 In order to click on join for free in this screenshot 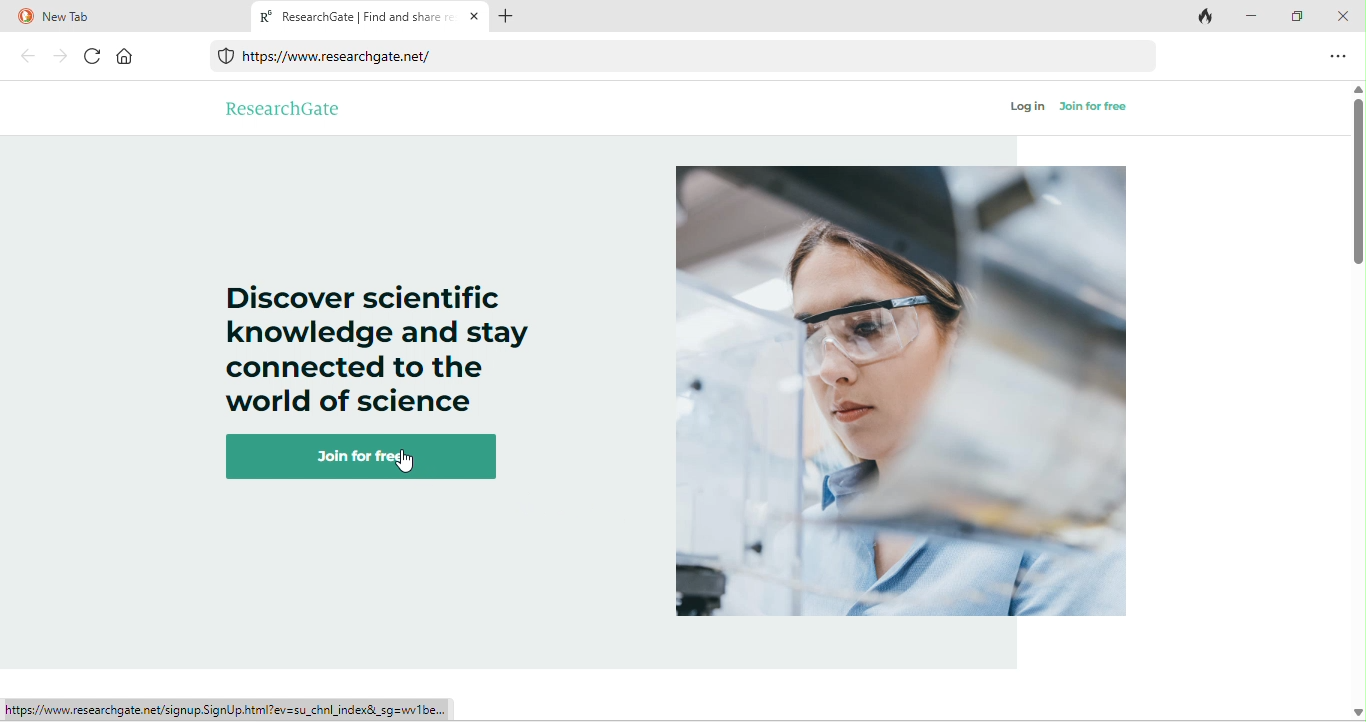, I will do `click(369, 457)`.